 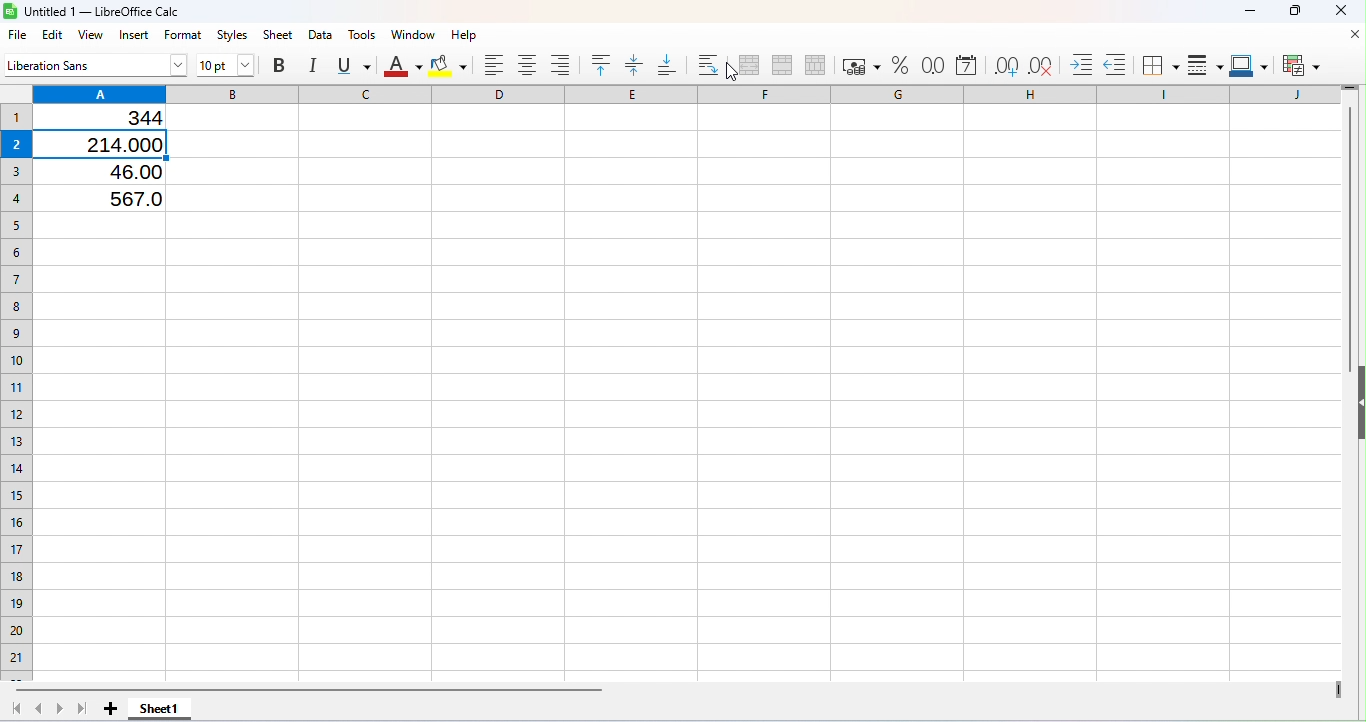 What do you see at coordinates (1159, 63) in the screenshot?
I see `Borders` at bounding box center [1159, 63].